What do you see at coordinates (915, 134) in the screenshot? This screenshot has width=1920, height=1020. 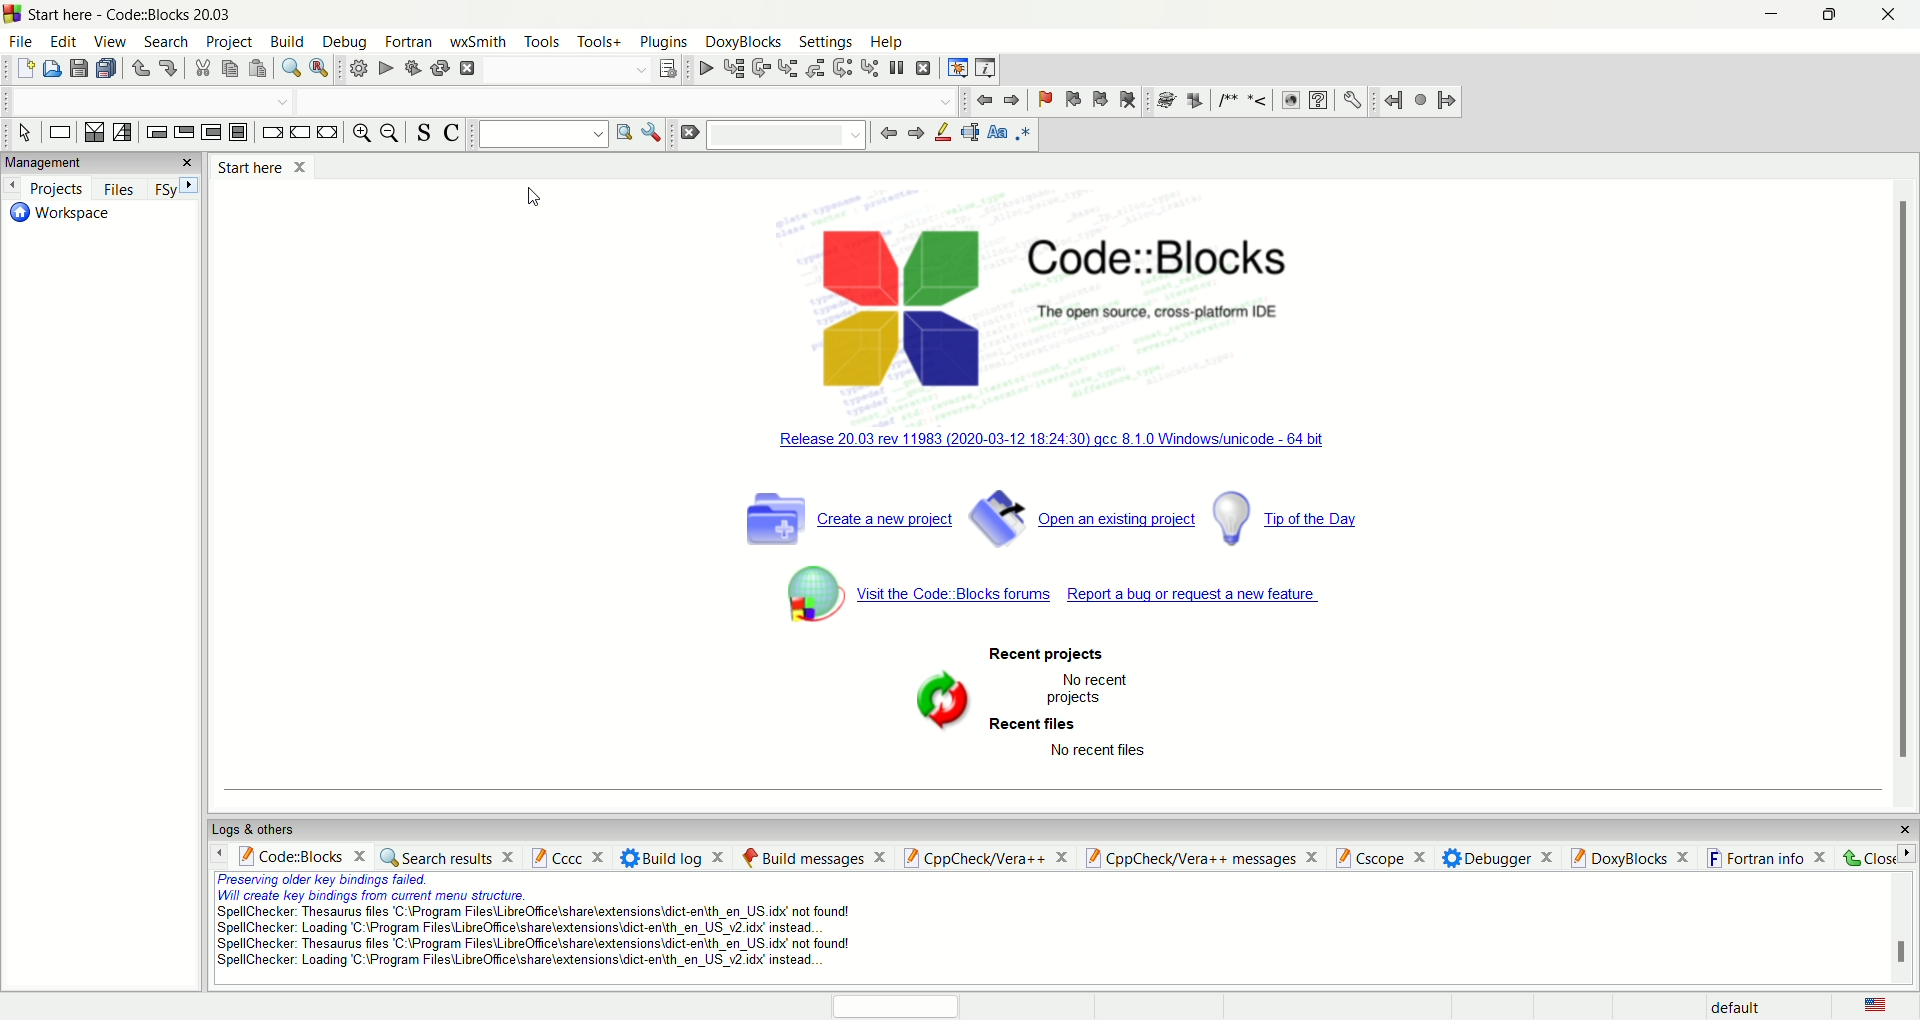 I see `next` at bounding box center [915, 134].